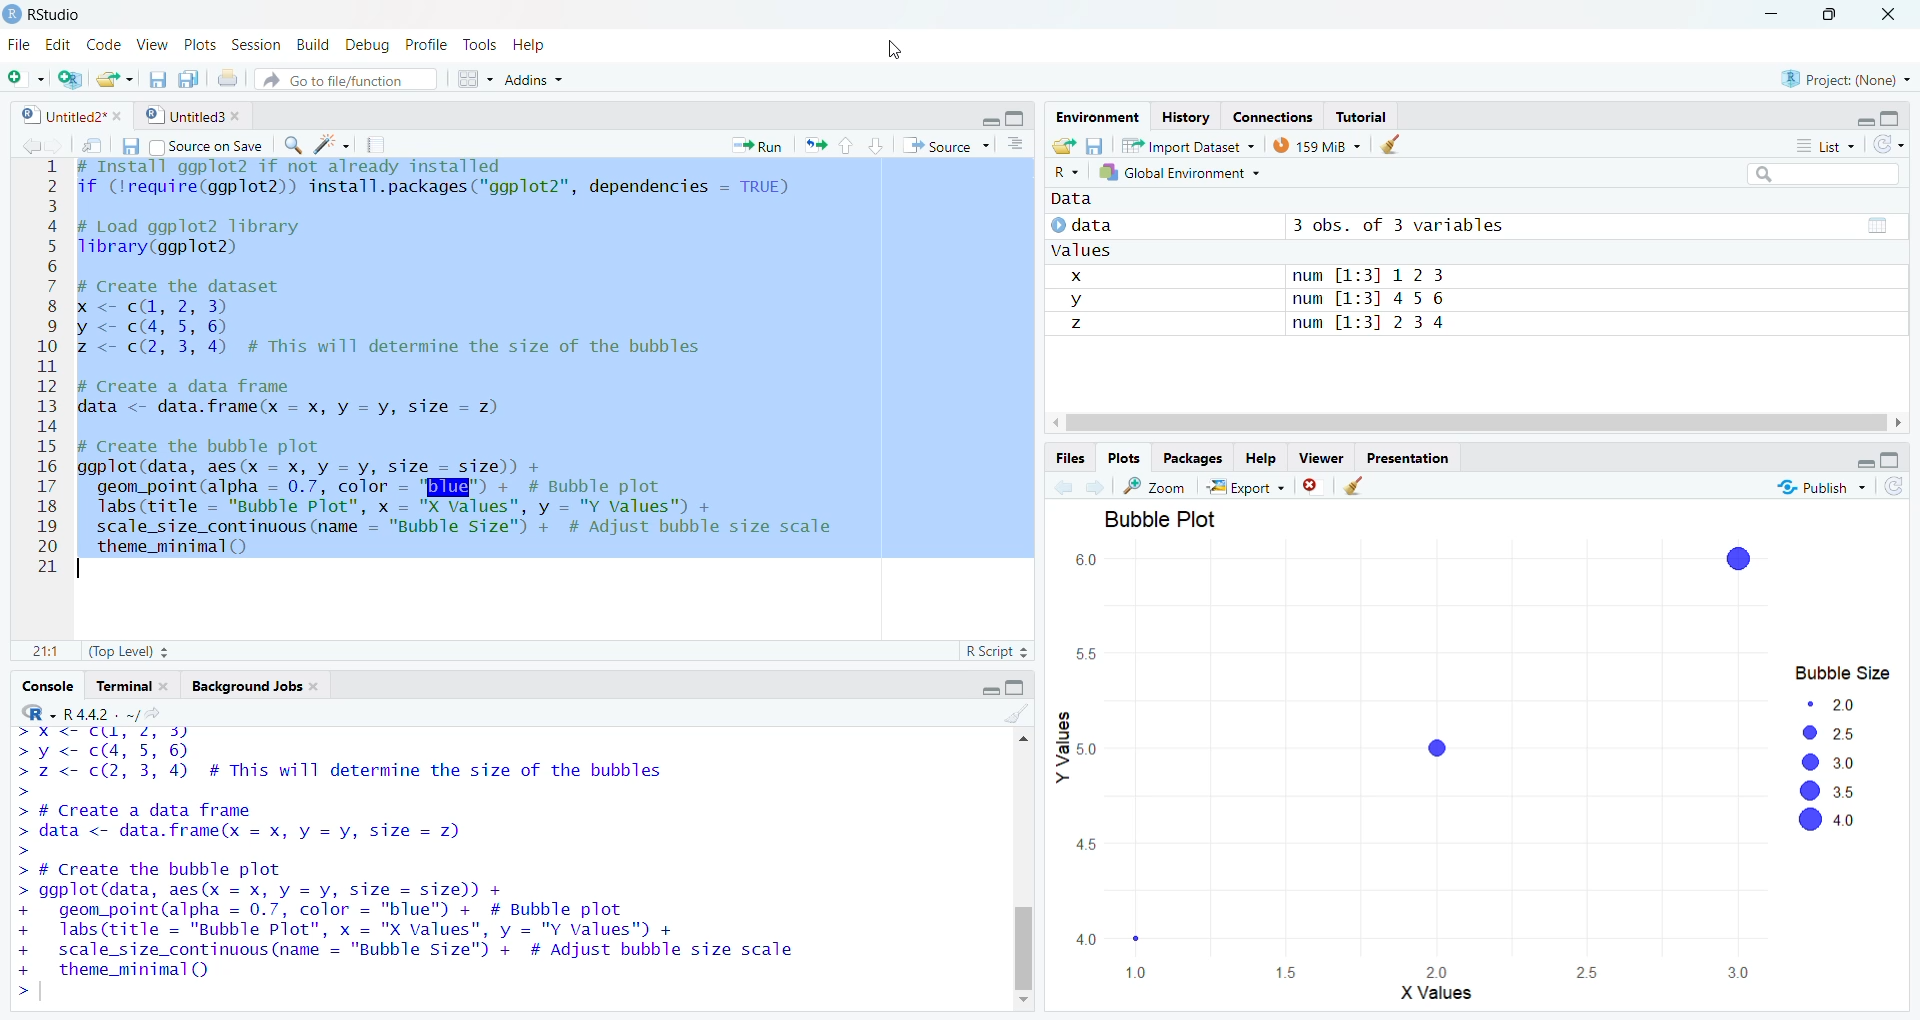  Describe the element at coordinates (330, 145) in the screenshot. I see `code tools` at that location.